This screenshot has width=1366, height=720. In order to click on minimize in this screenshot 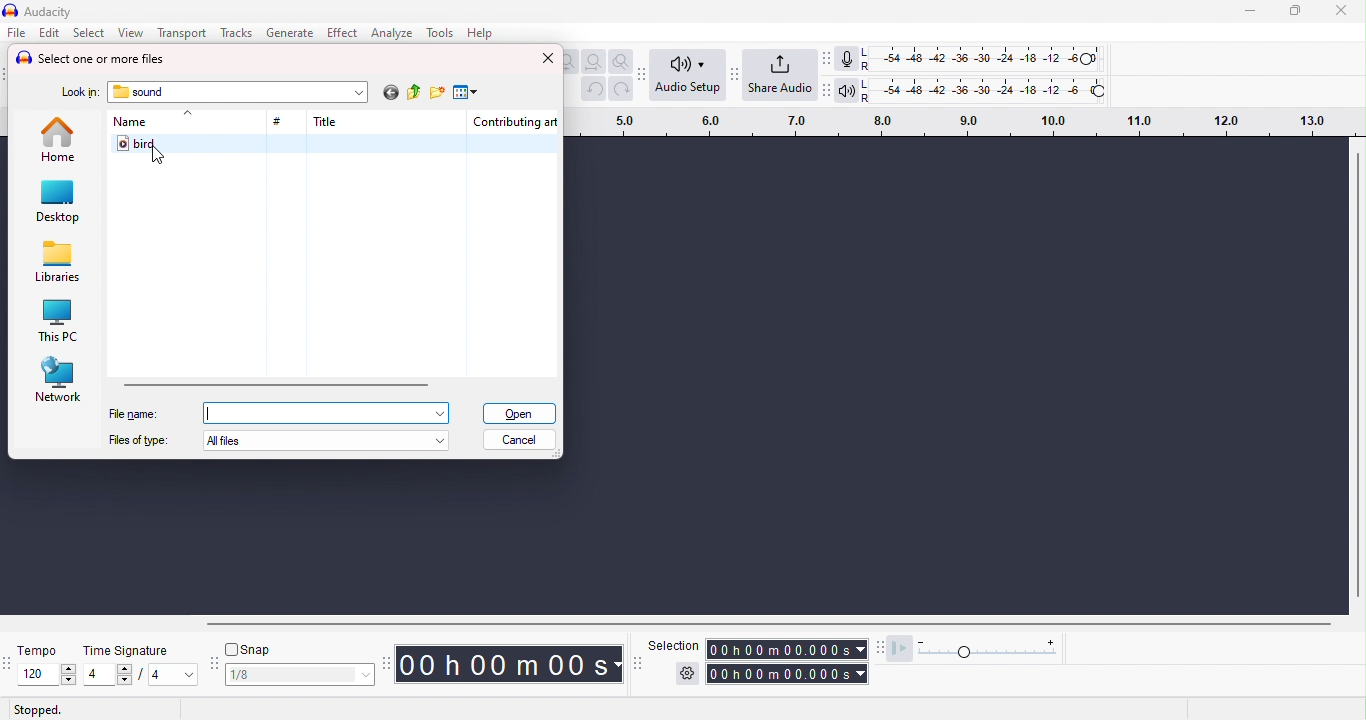, I will do `click(1250, 13)`.